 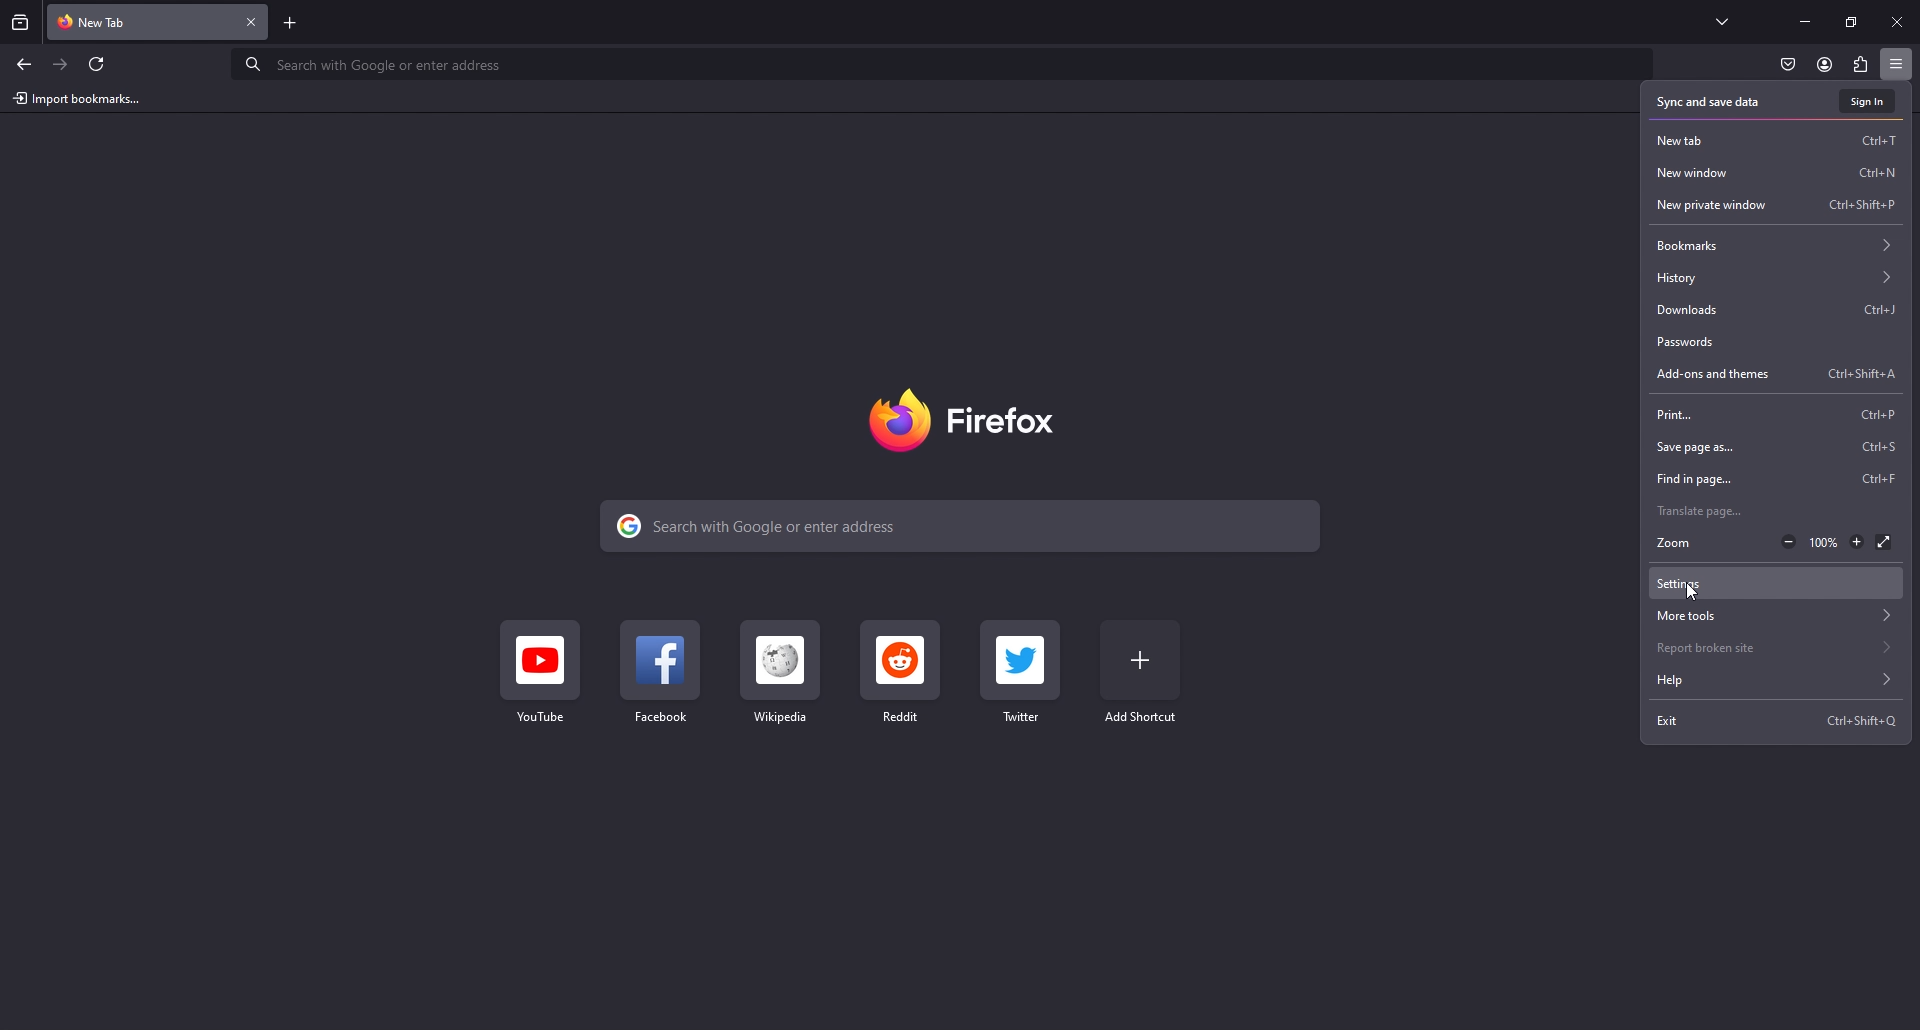 I want to click on close tab, so click(x=253, y=23).